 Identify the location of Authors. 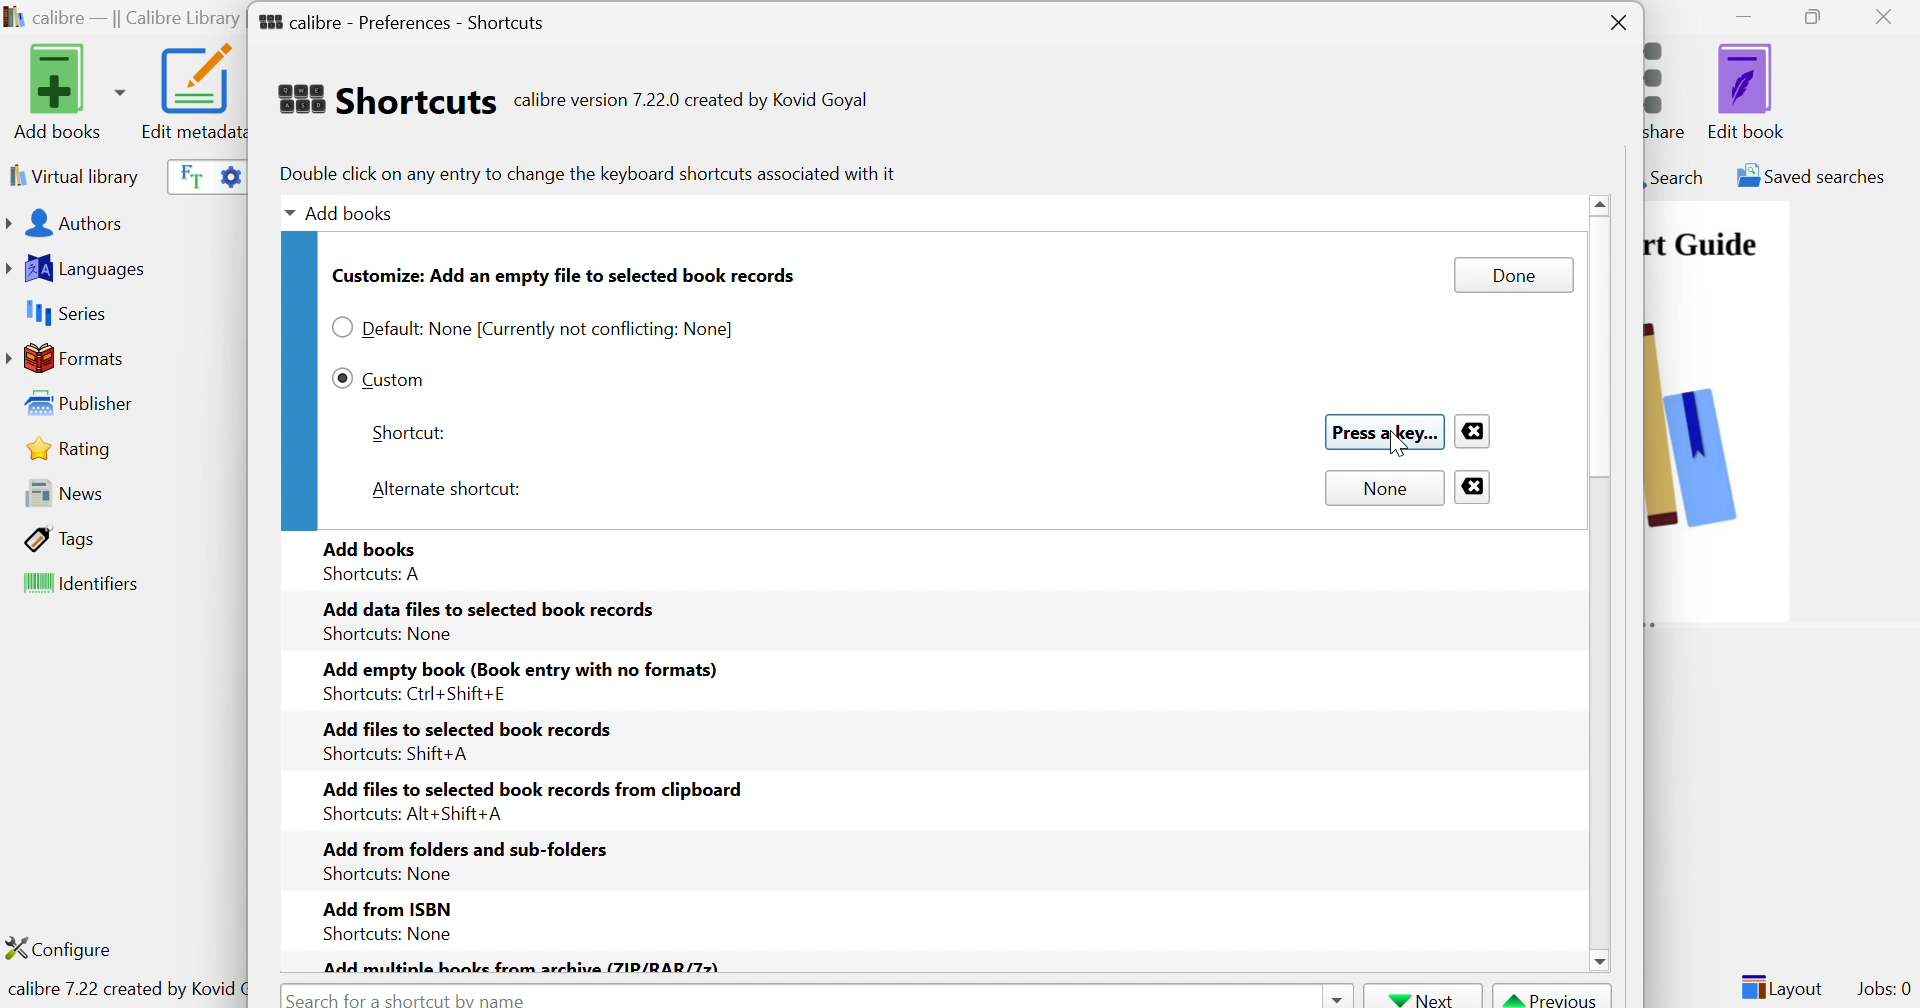
(69, 225).